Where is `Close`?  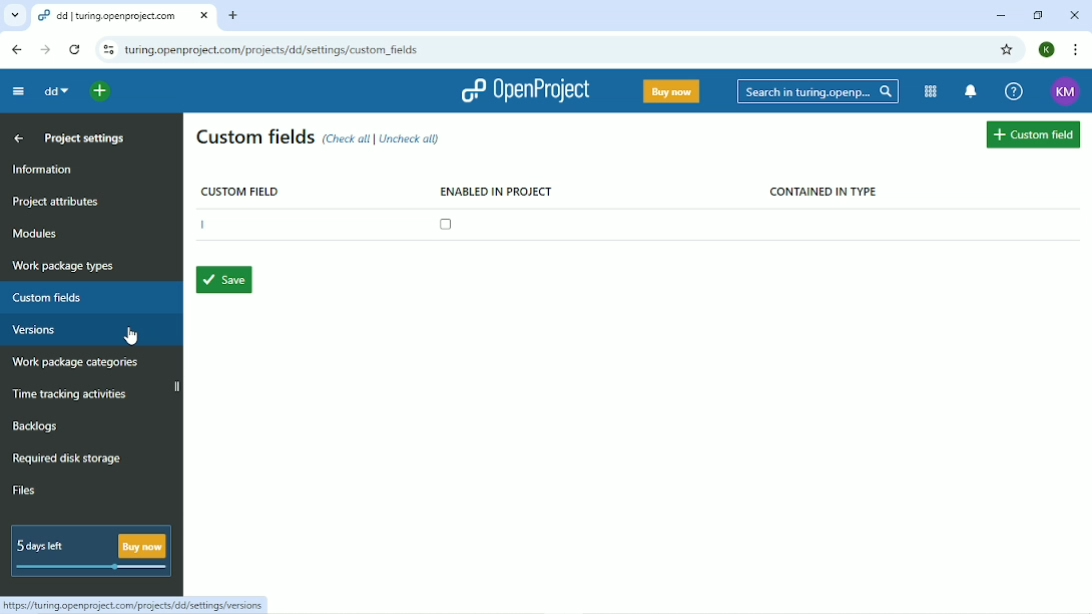
Close is located at coordinates (1076, 15).